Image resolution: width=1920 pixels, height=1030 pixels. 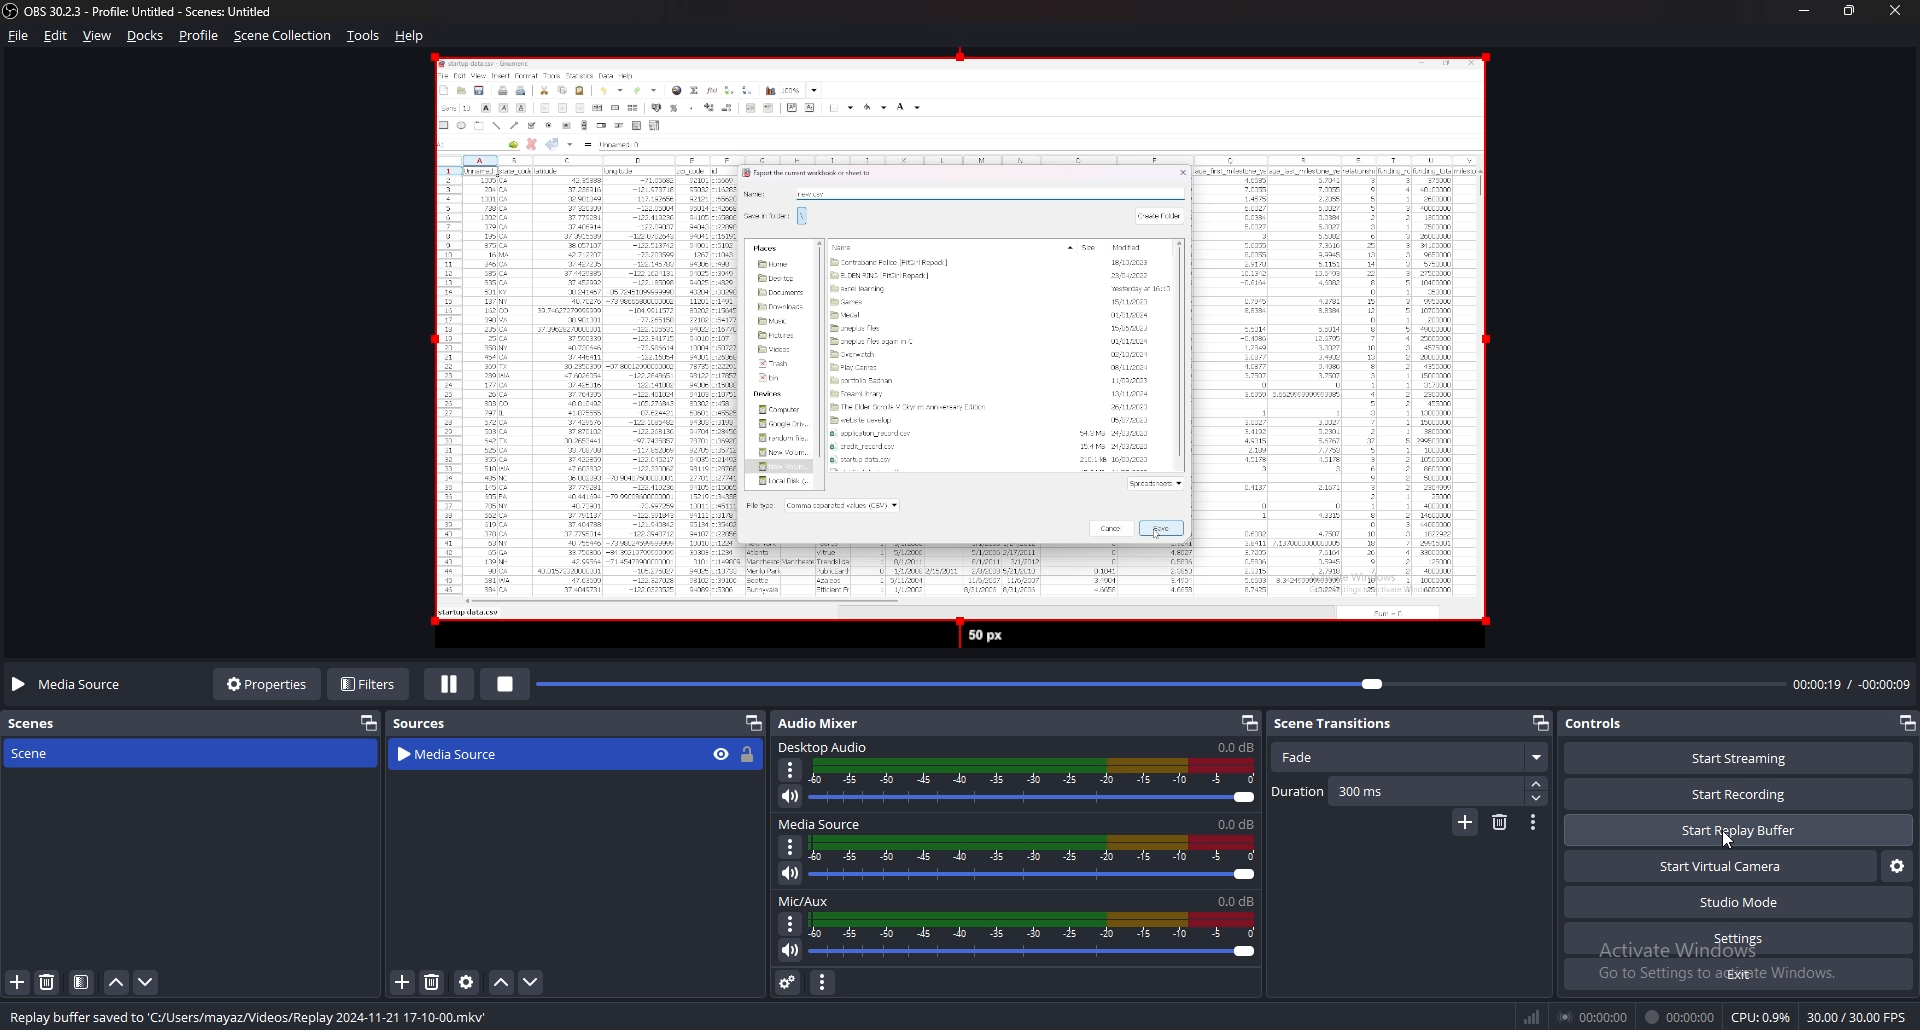 I want to click on options, so click(x=792, y=770).